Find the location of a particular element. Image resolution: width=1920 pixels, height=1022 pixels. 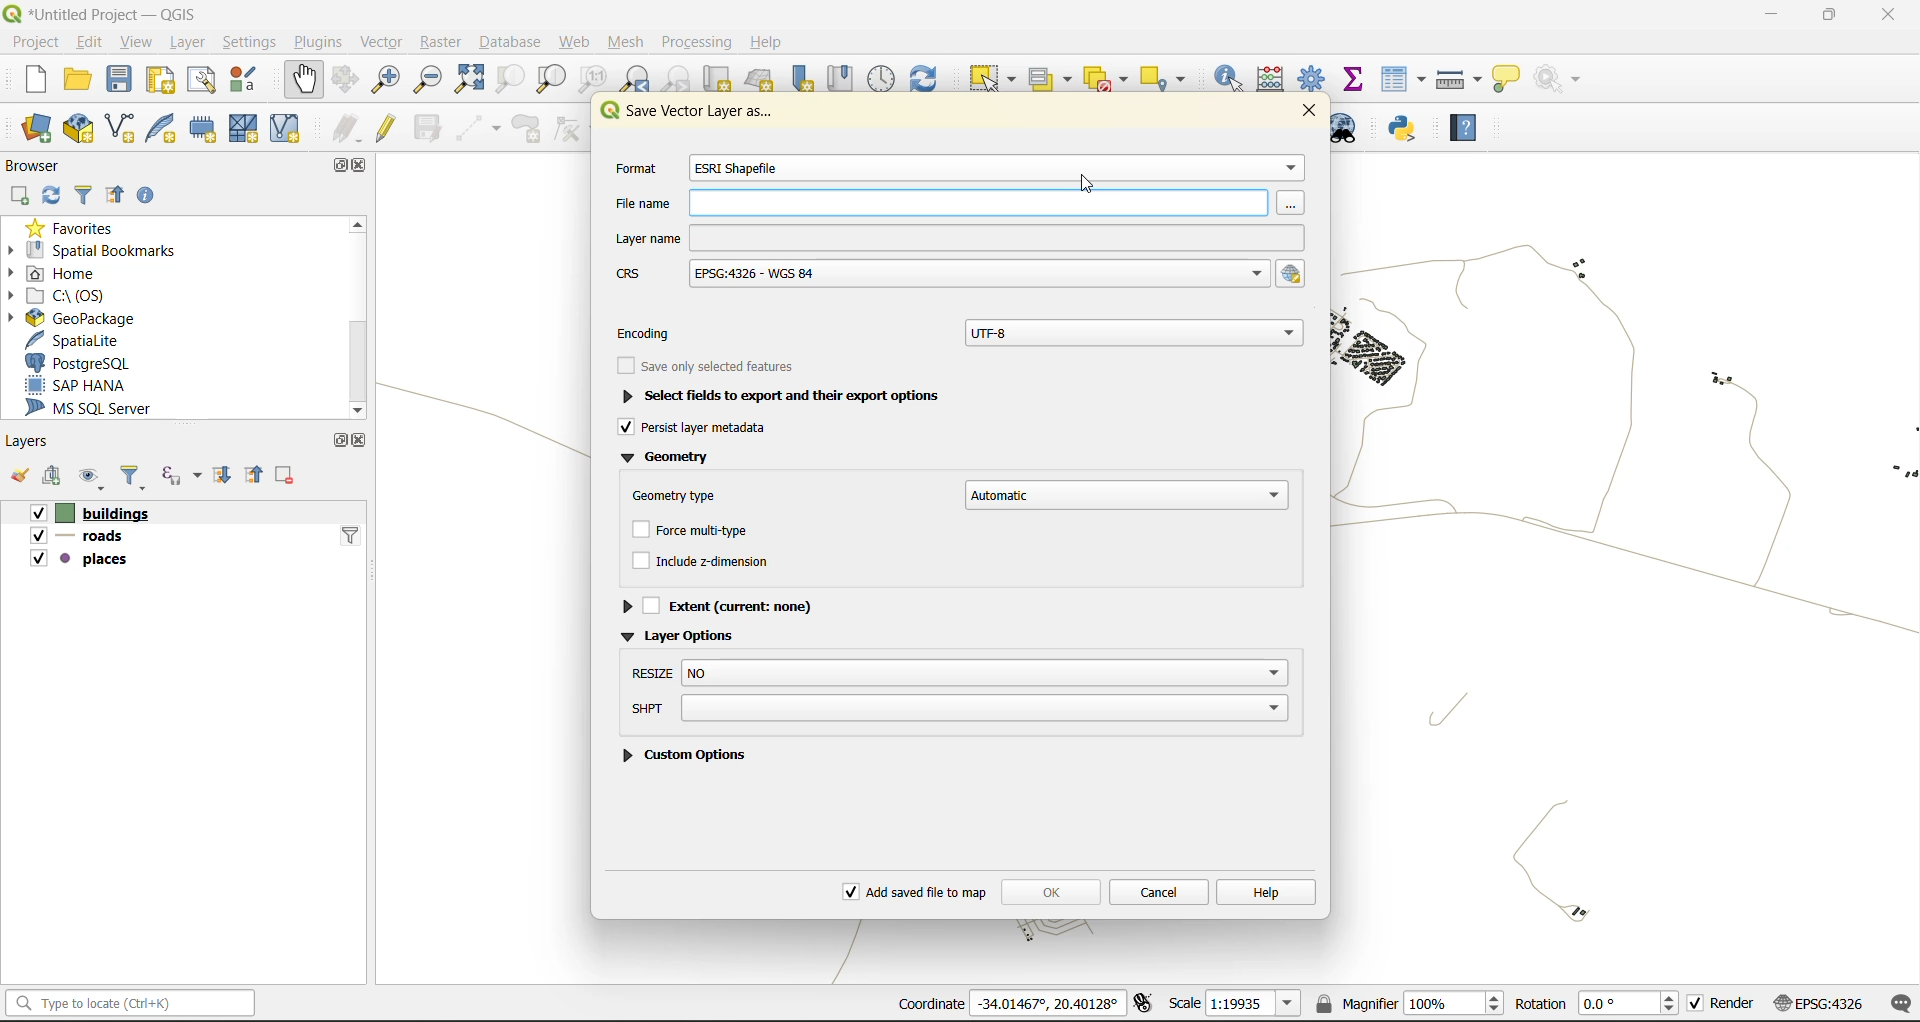

magnifier is located at coordinates (1408, 1005).